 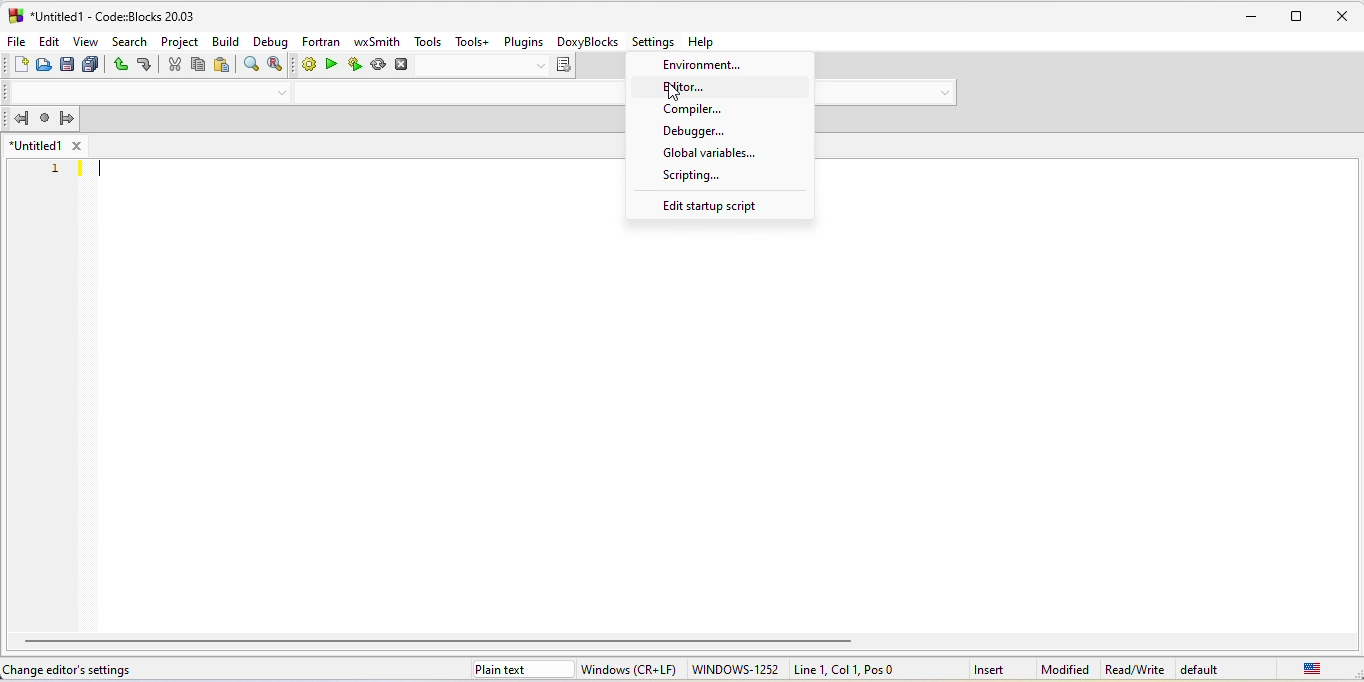 What do you see at coordinates (119, 65) in the screenshot?
I see `undo` at bounding box center [119, 65].